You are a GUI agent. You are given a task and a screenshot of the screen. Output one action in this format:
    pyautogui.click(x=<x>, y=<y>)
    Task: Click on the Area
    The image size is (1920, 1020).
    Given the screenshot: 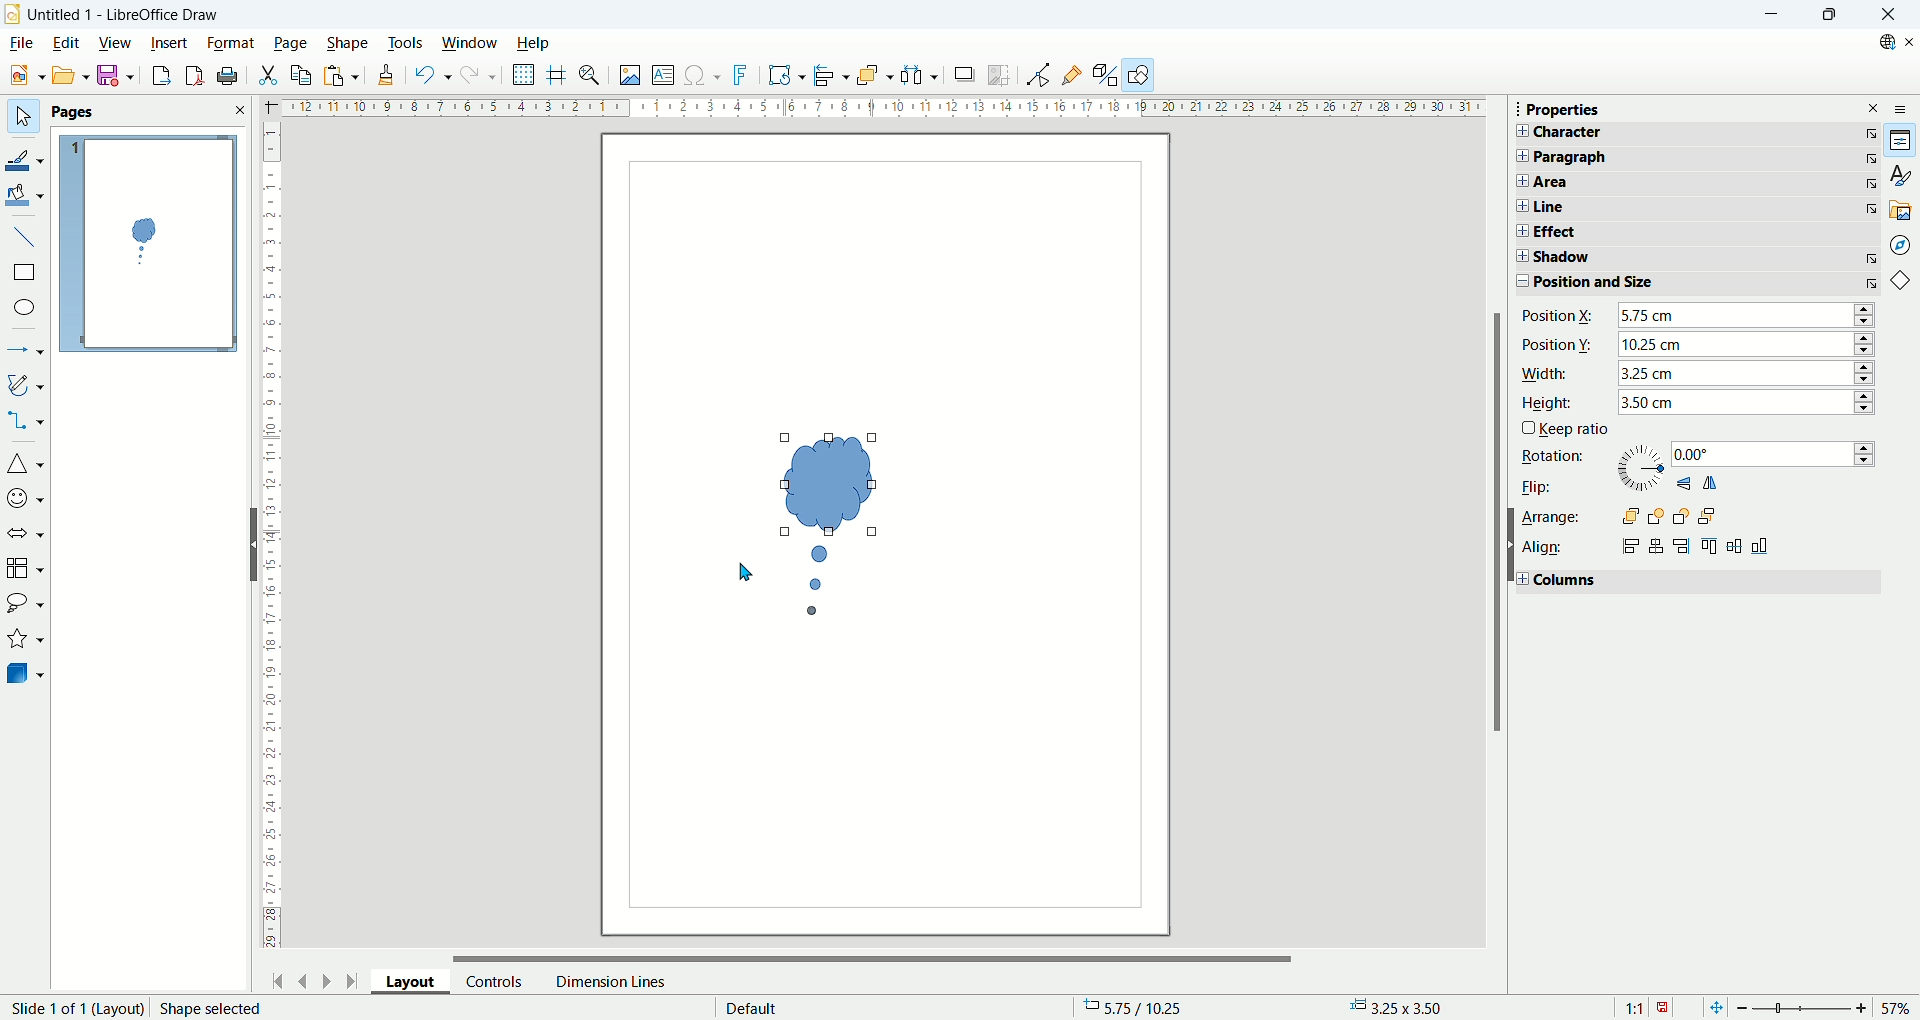 What is the action you would take?
    pyautogui.click(x=1622, y=182)
    